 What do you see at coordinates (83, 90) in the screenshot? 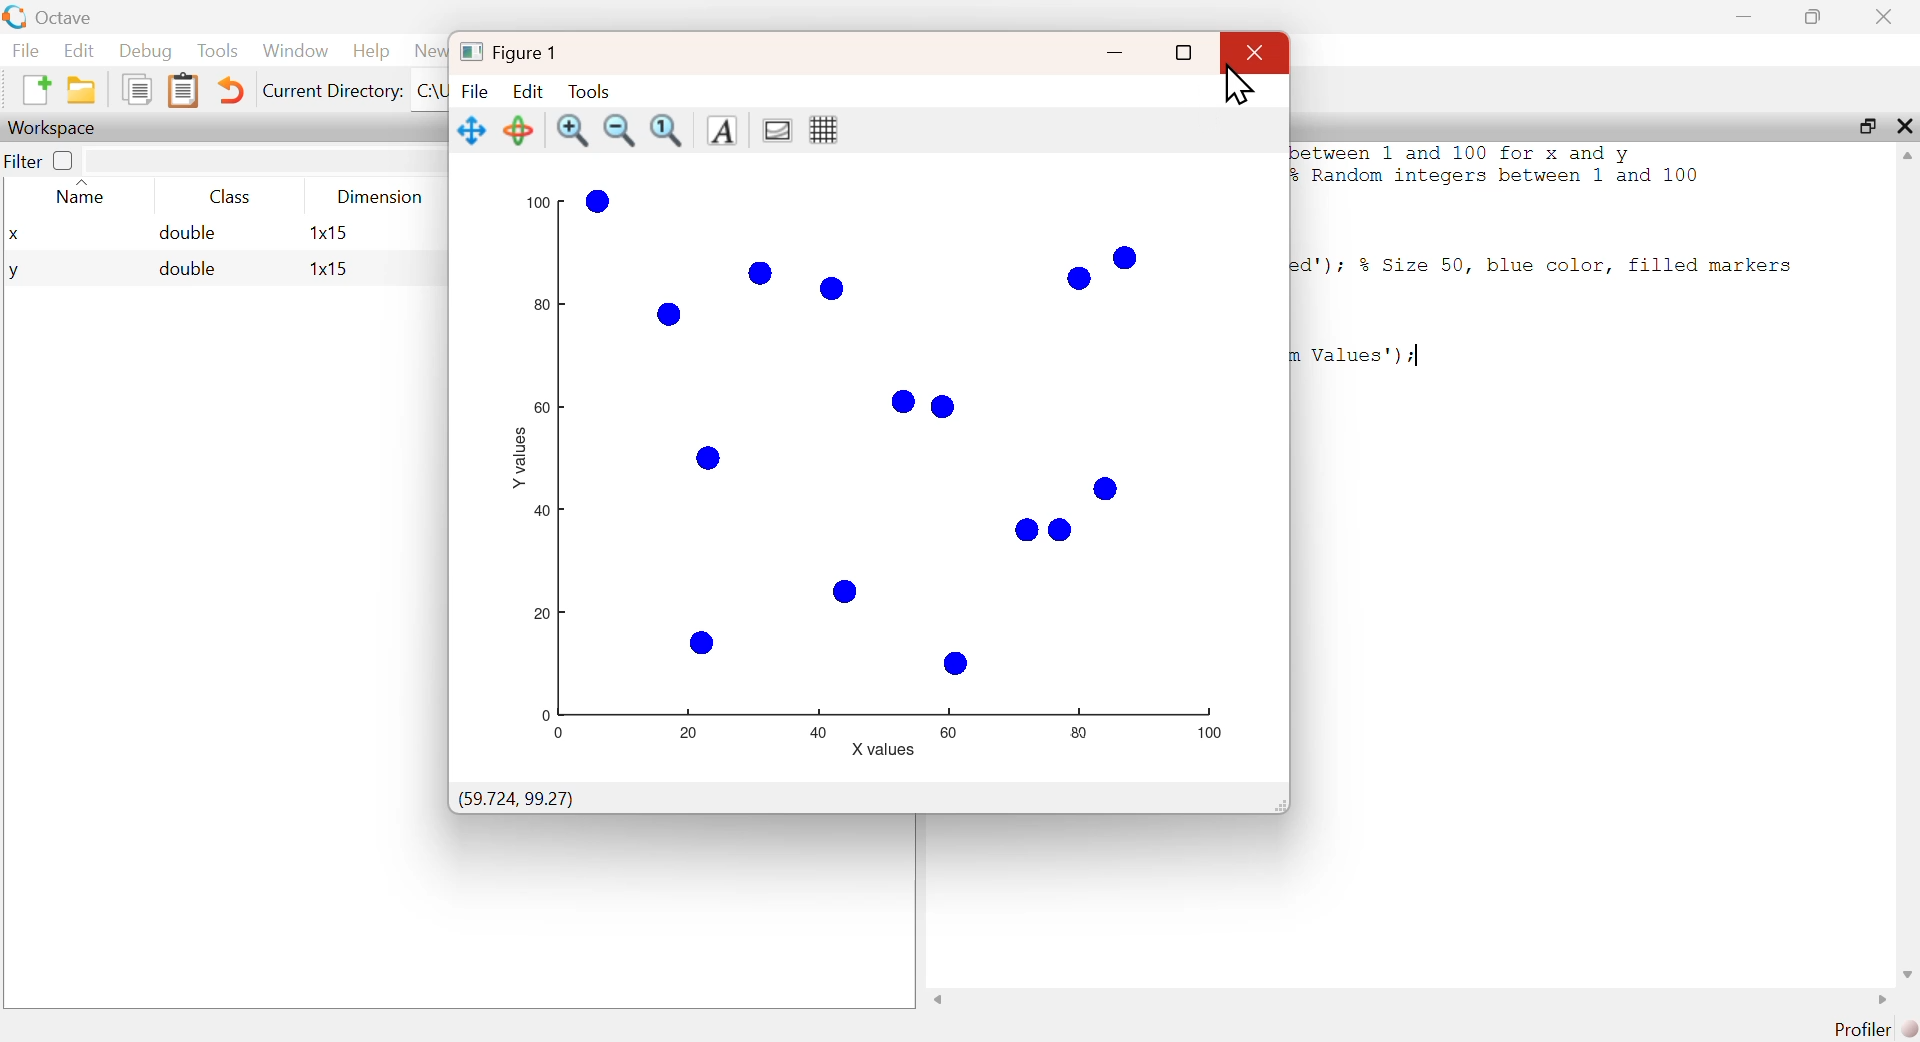
I see `New folder` at bounding box center [83, 90].